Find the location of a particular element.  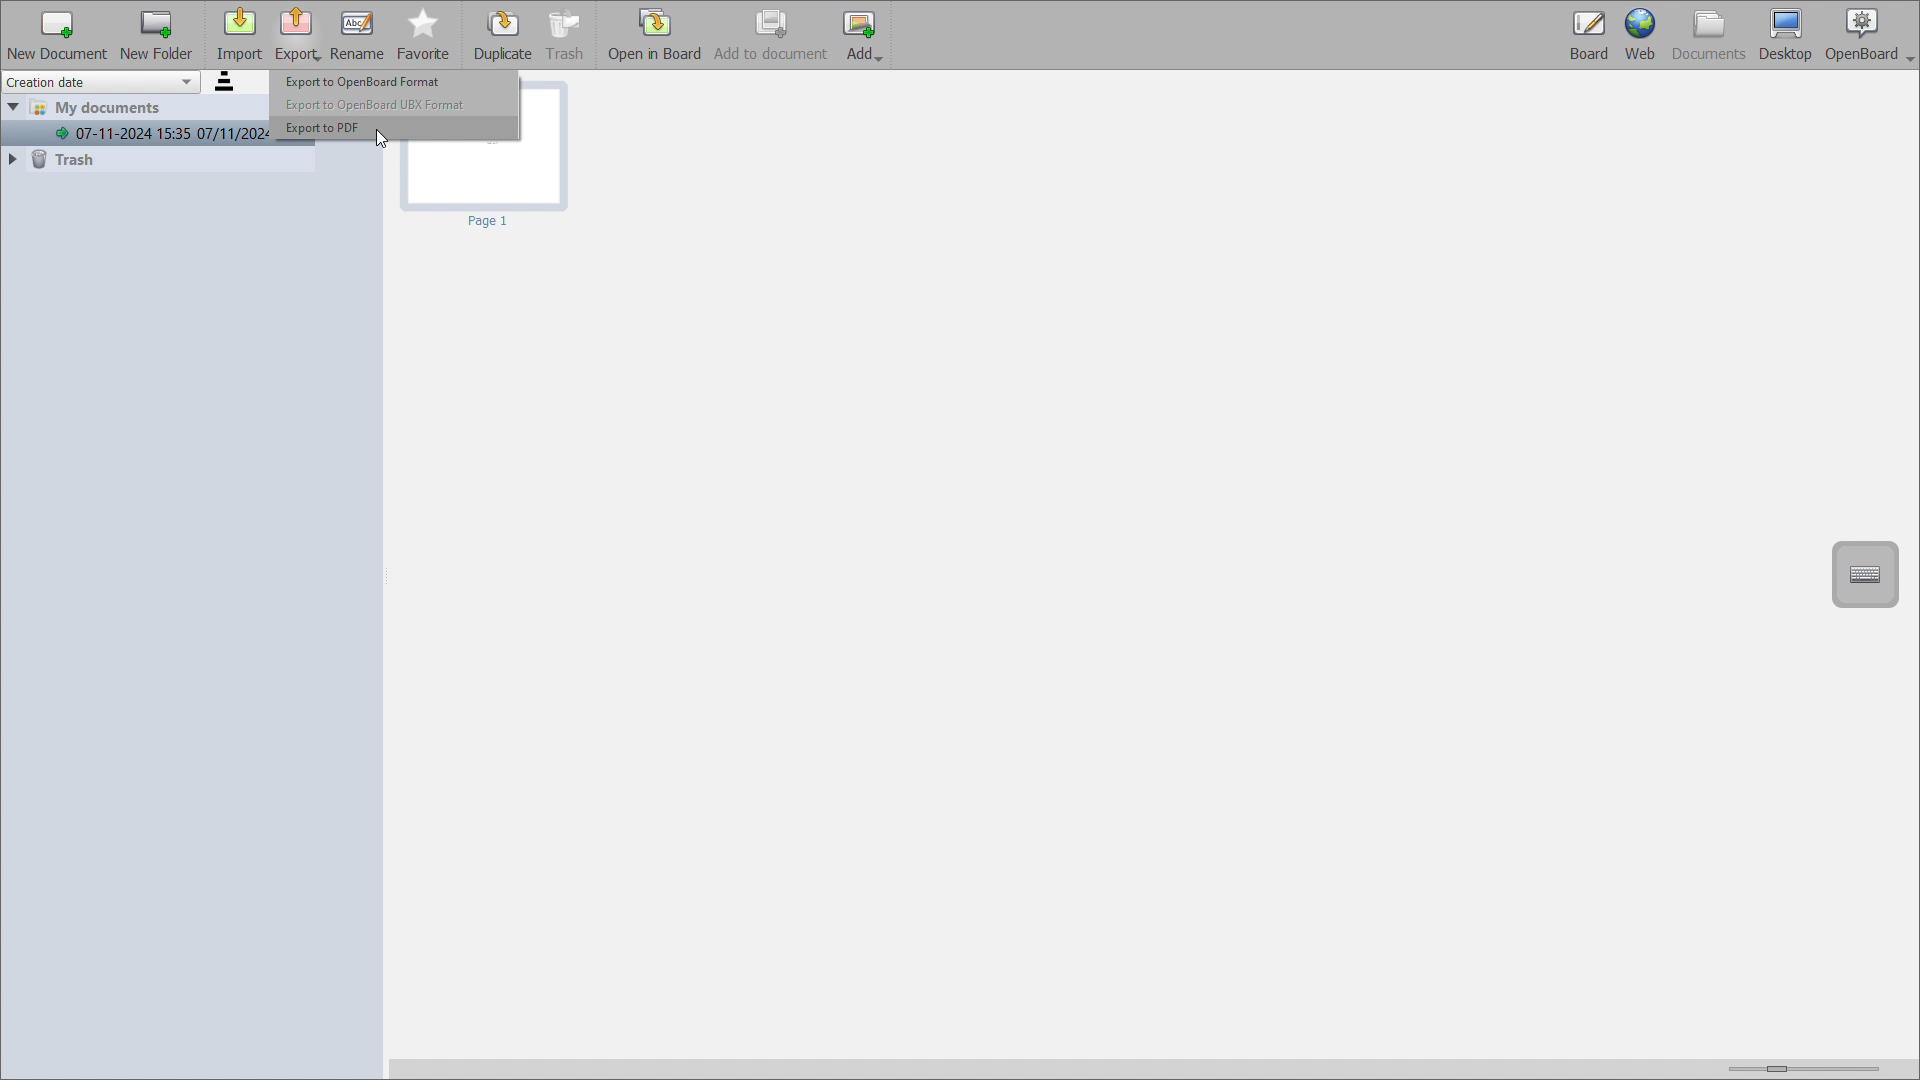

sort order is located at coordinates (226, 82).